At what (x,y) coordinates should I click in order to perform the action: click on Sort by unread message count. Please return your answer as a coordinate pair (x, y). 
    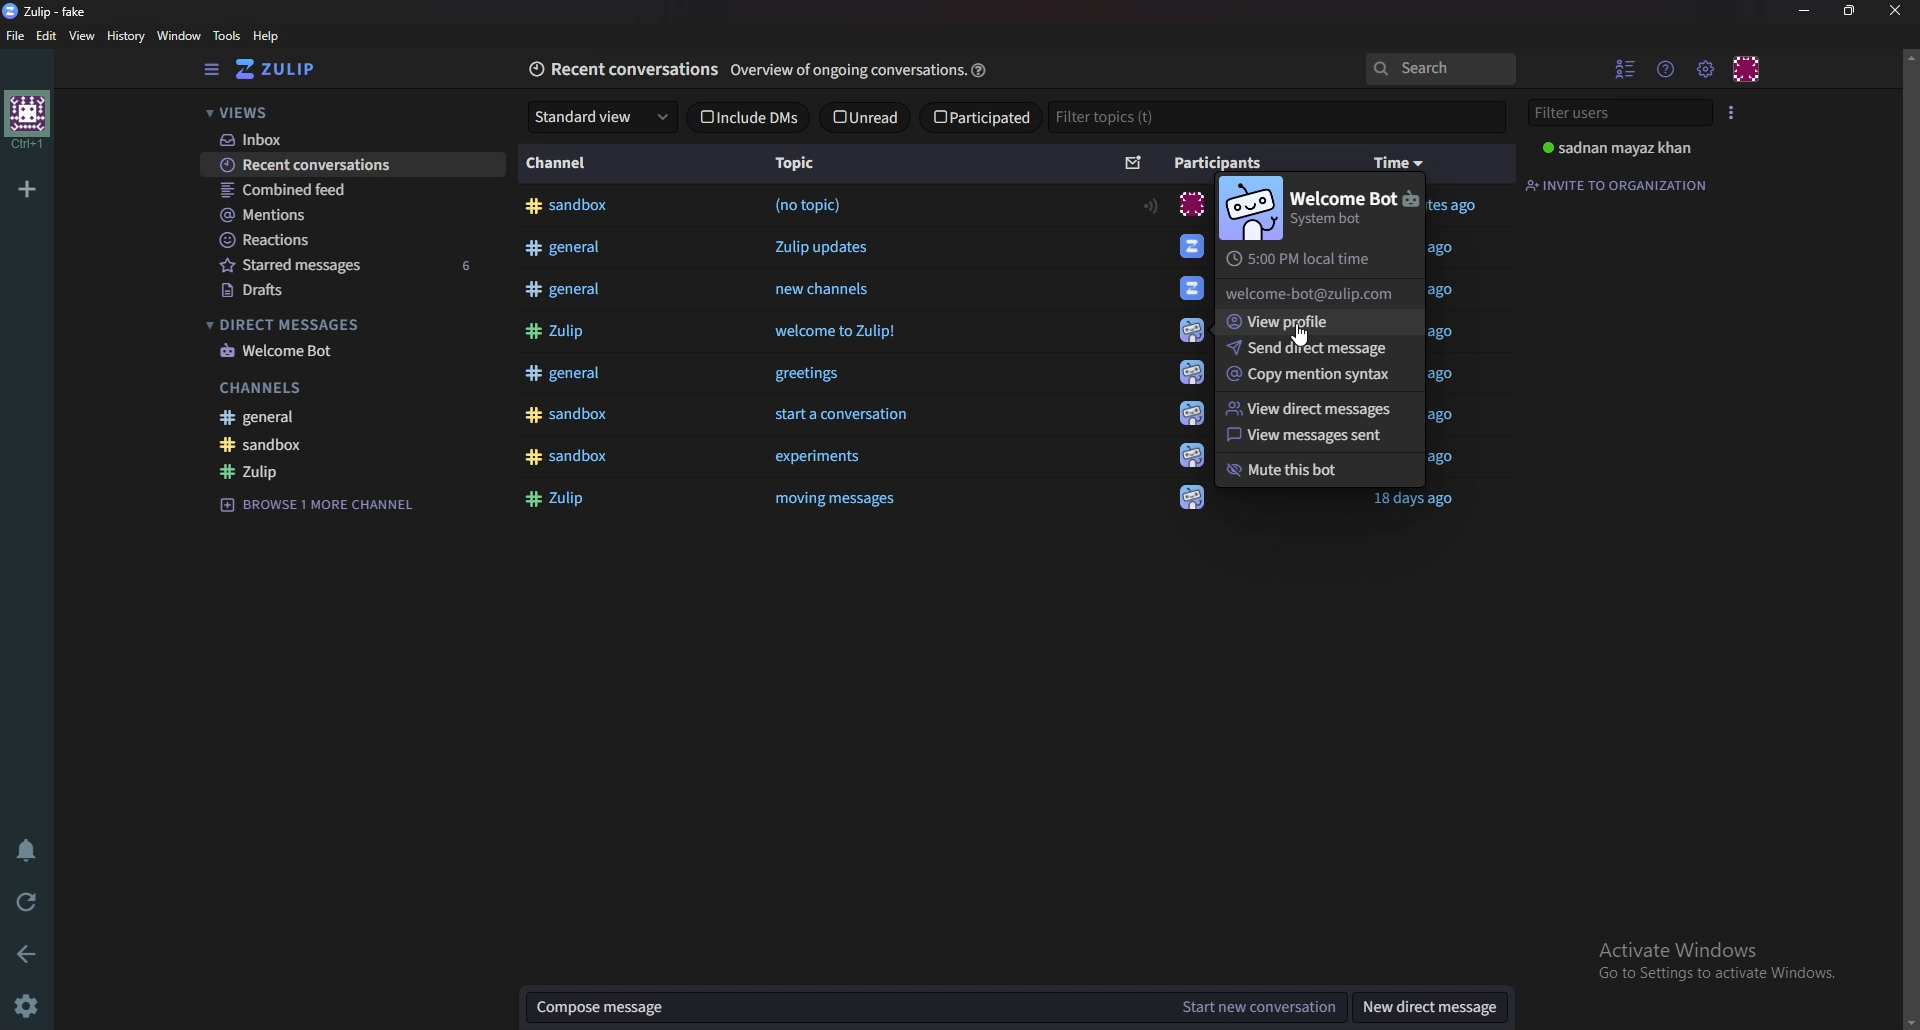
    Looking at the image, I should click on (1134, 164).